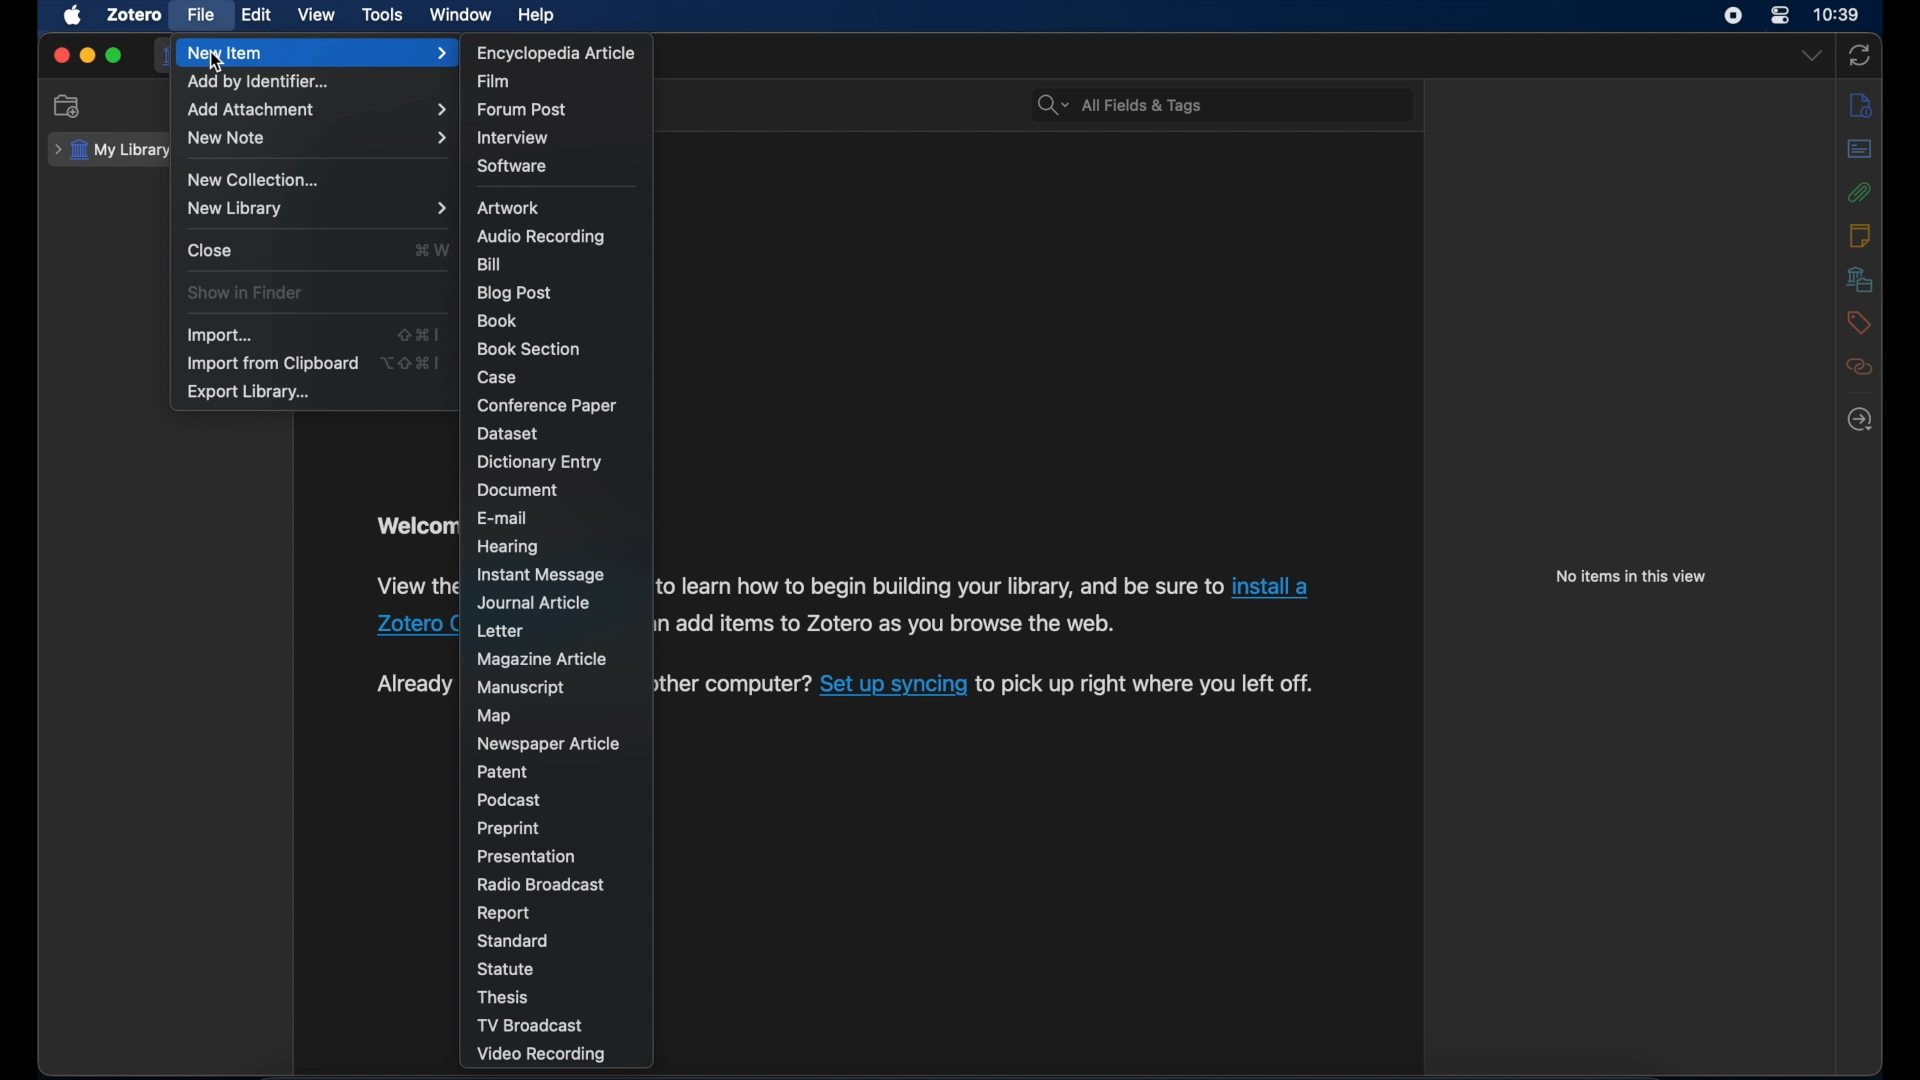 The width and height of the screenshot is (1920, 1080). Describe the element at coordinates (514, 138) in the screenshot. I see `interview` at that location.